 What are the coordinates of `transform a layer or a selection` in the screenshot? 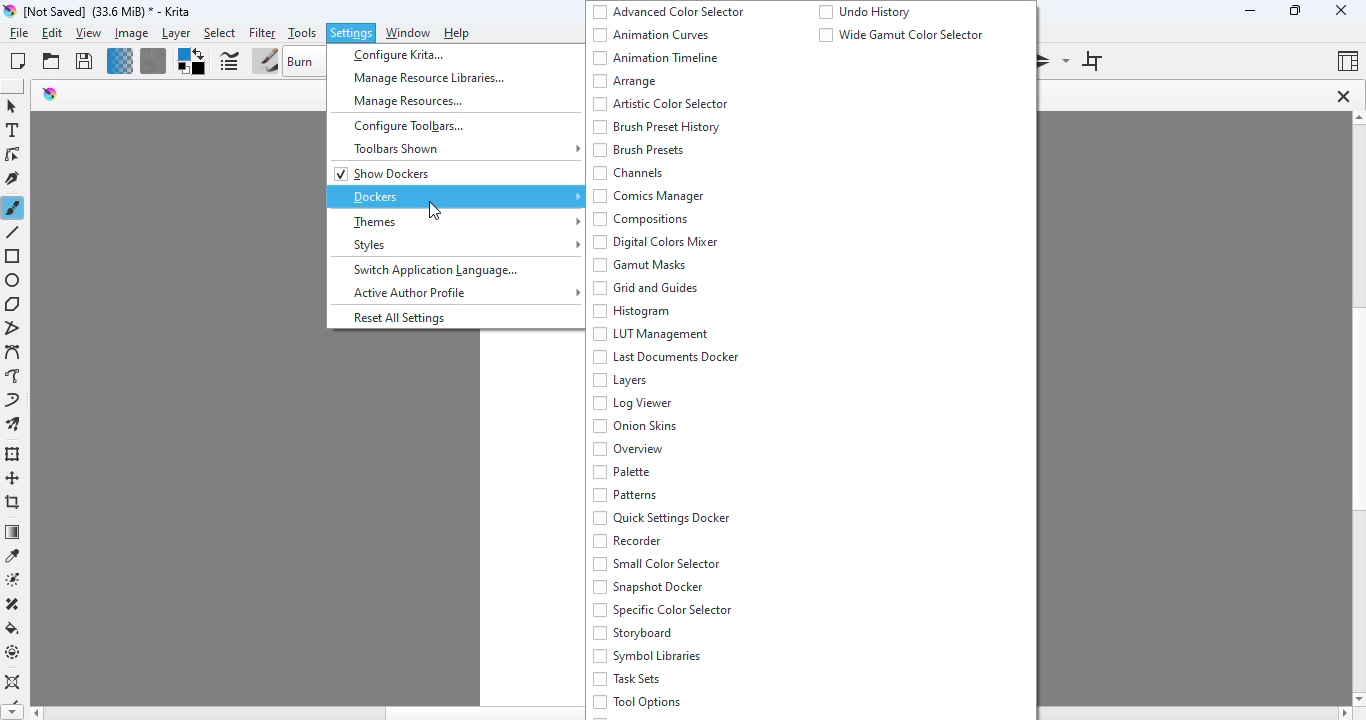 It's located at (13, 454).